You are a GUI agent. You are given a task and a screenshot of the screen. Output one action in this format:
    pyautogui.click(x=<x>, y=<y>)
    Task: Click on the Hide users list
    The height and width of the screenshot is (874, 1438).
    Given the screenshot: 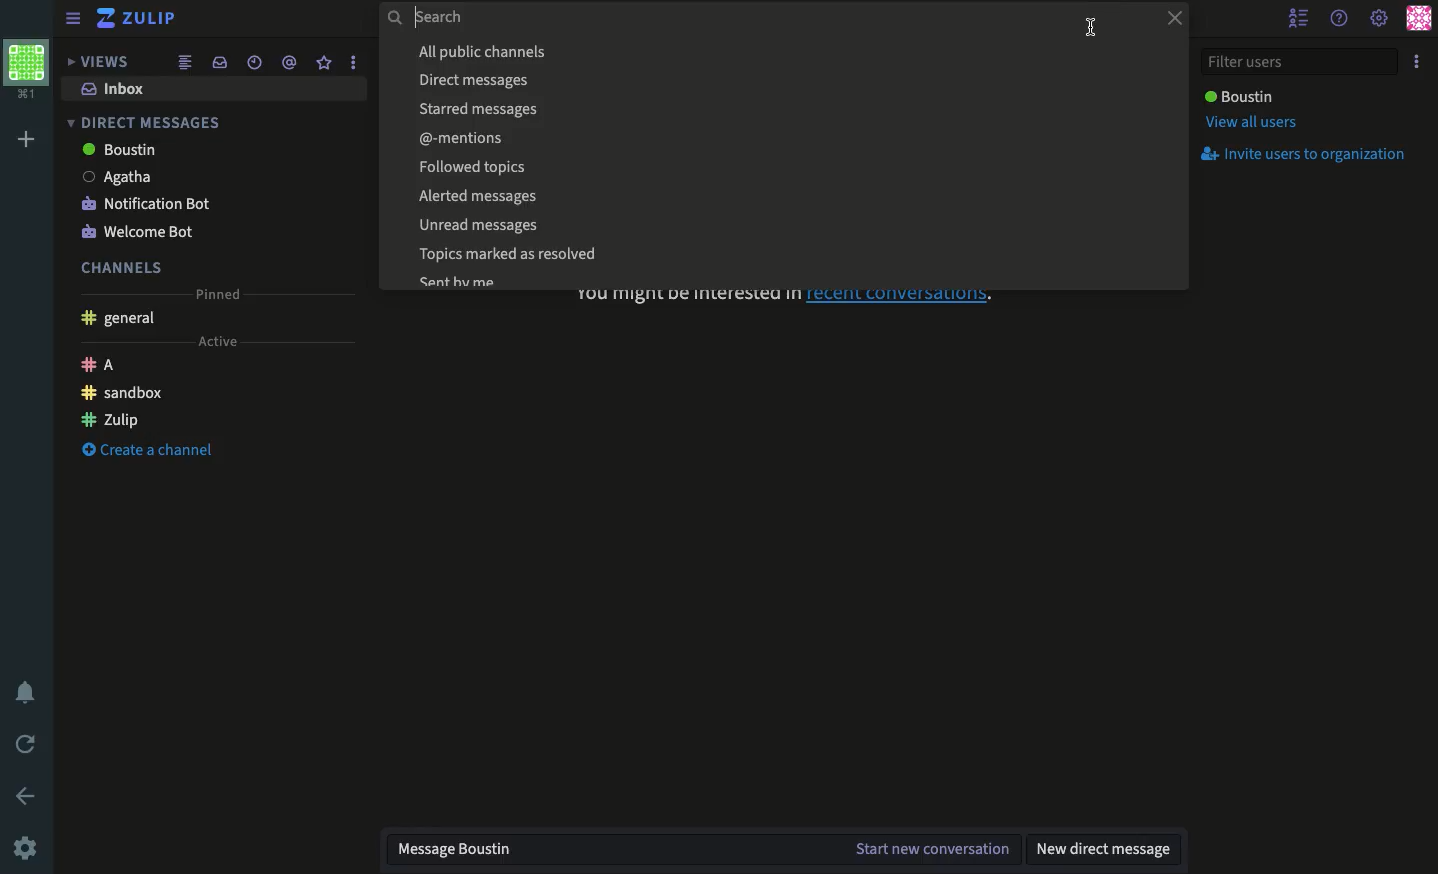 What is the action you would take?
    pyautogui.click(x=1301, y=19)
    